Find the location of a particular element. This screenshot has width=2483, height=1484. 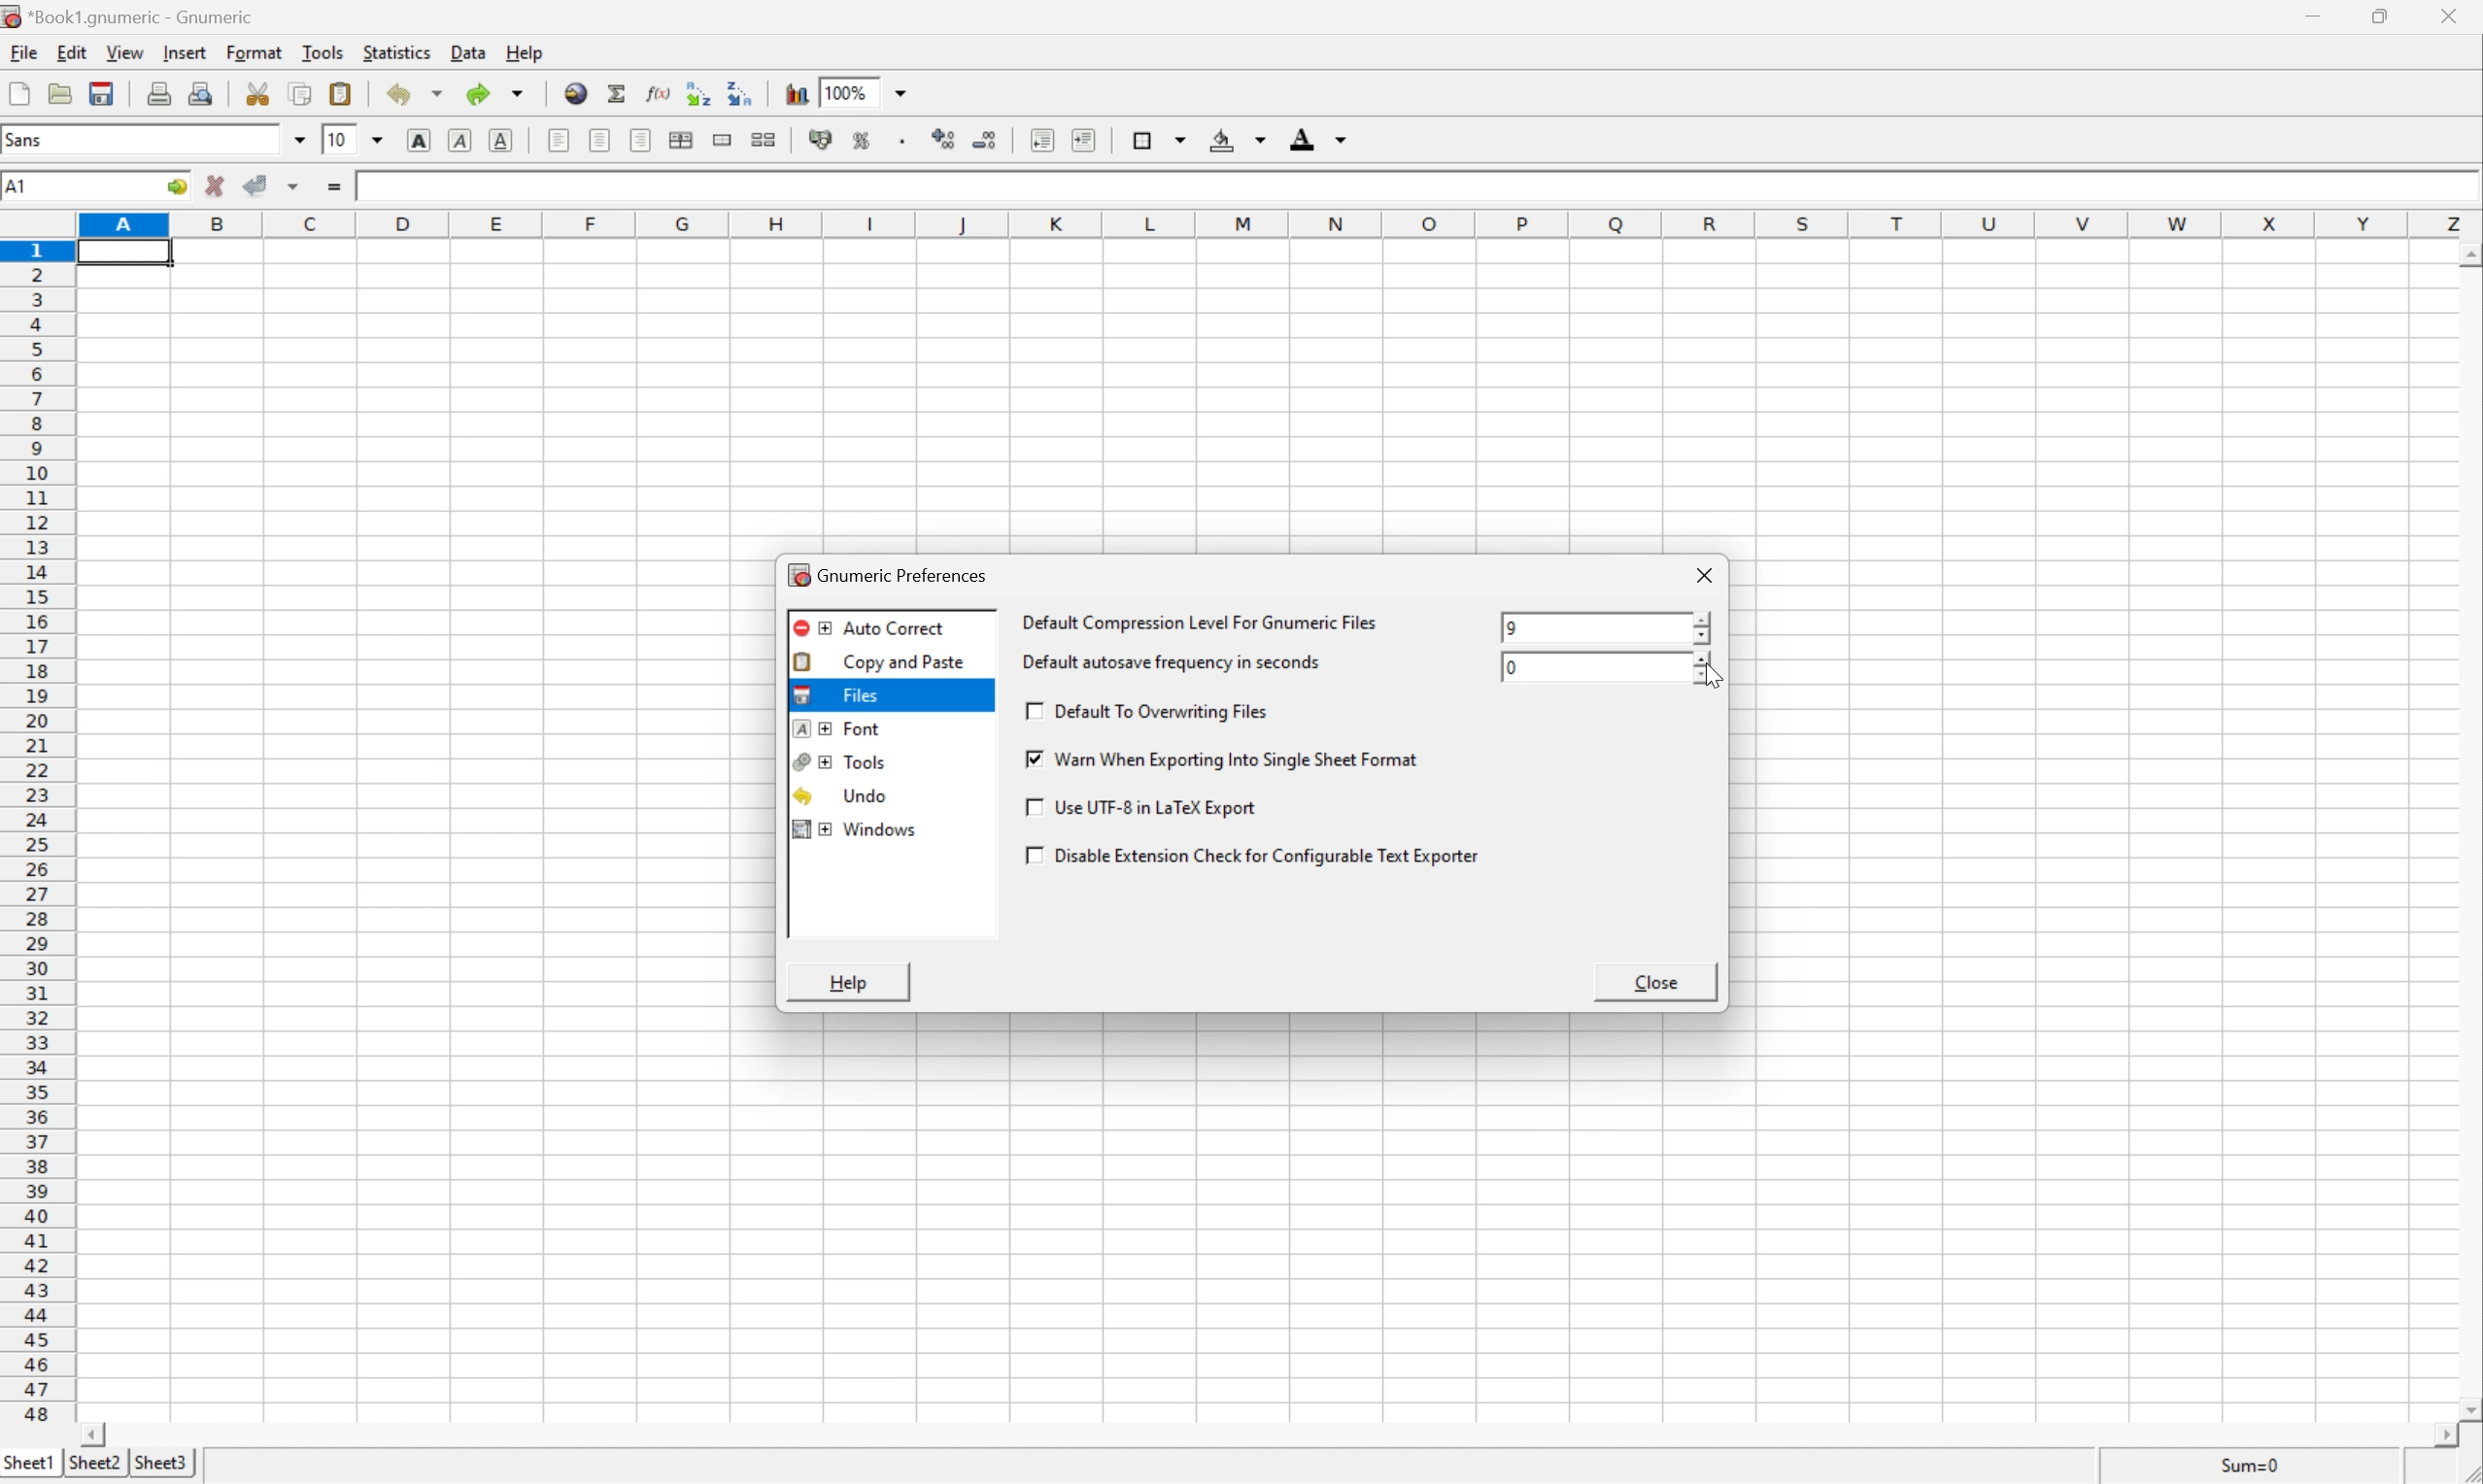

italic is located at coordinates (458, 137).